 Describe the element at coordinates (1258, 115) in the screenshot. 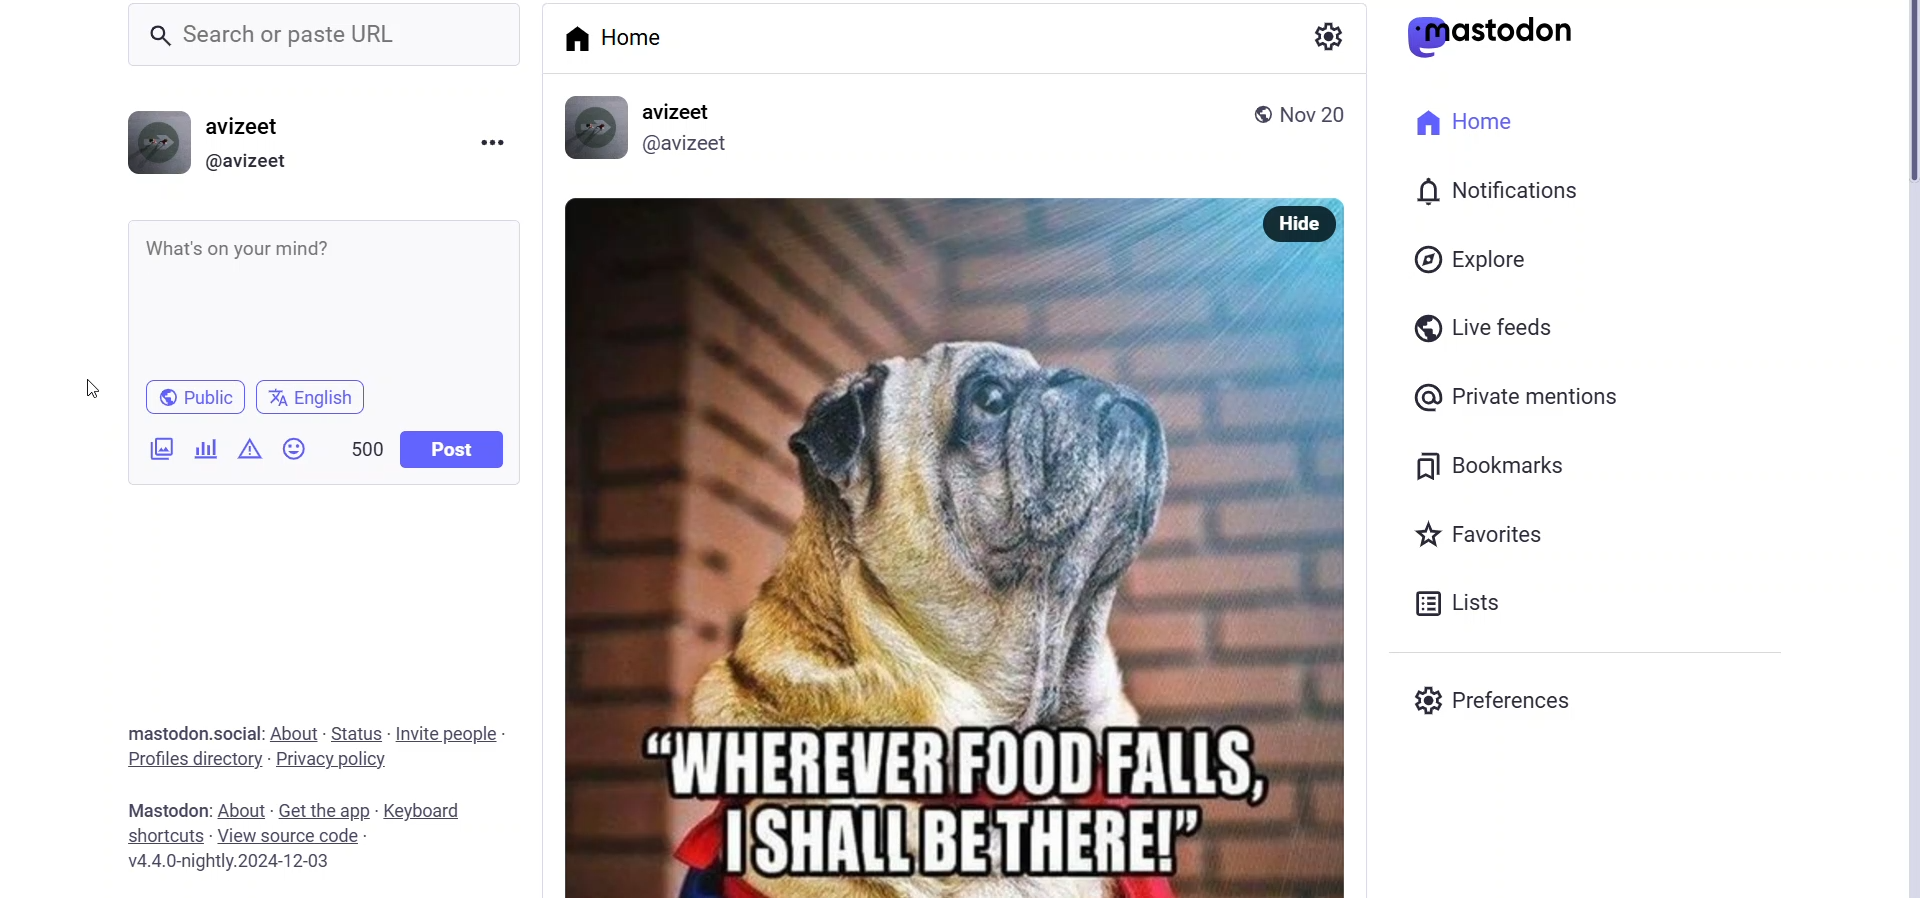

I see `global post` at that location.